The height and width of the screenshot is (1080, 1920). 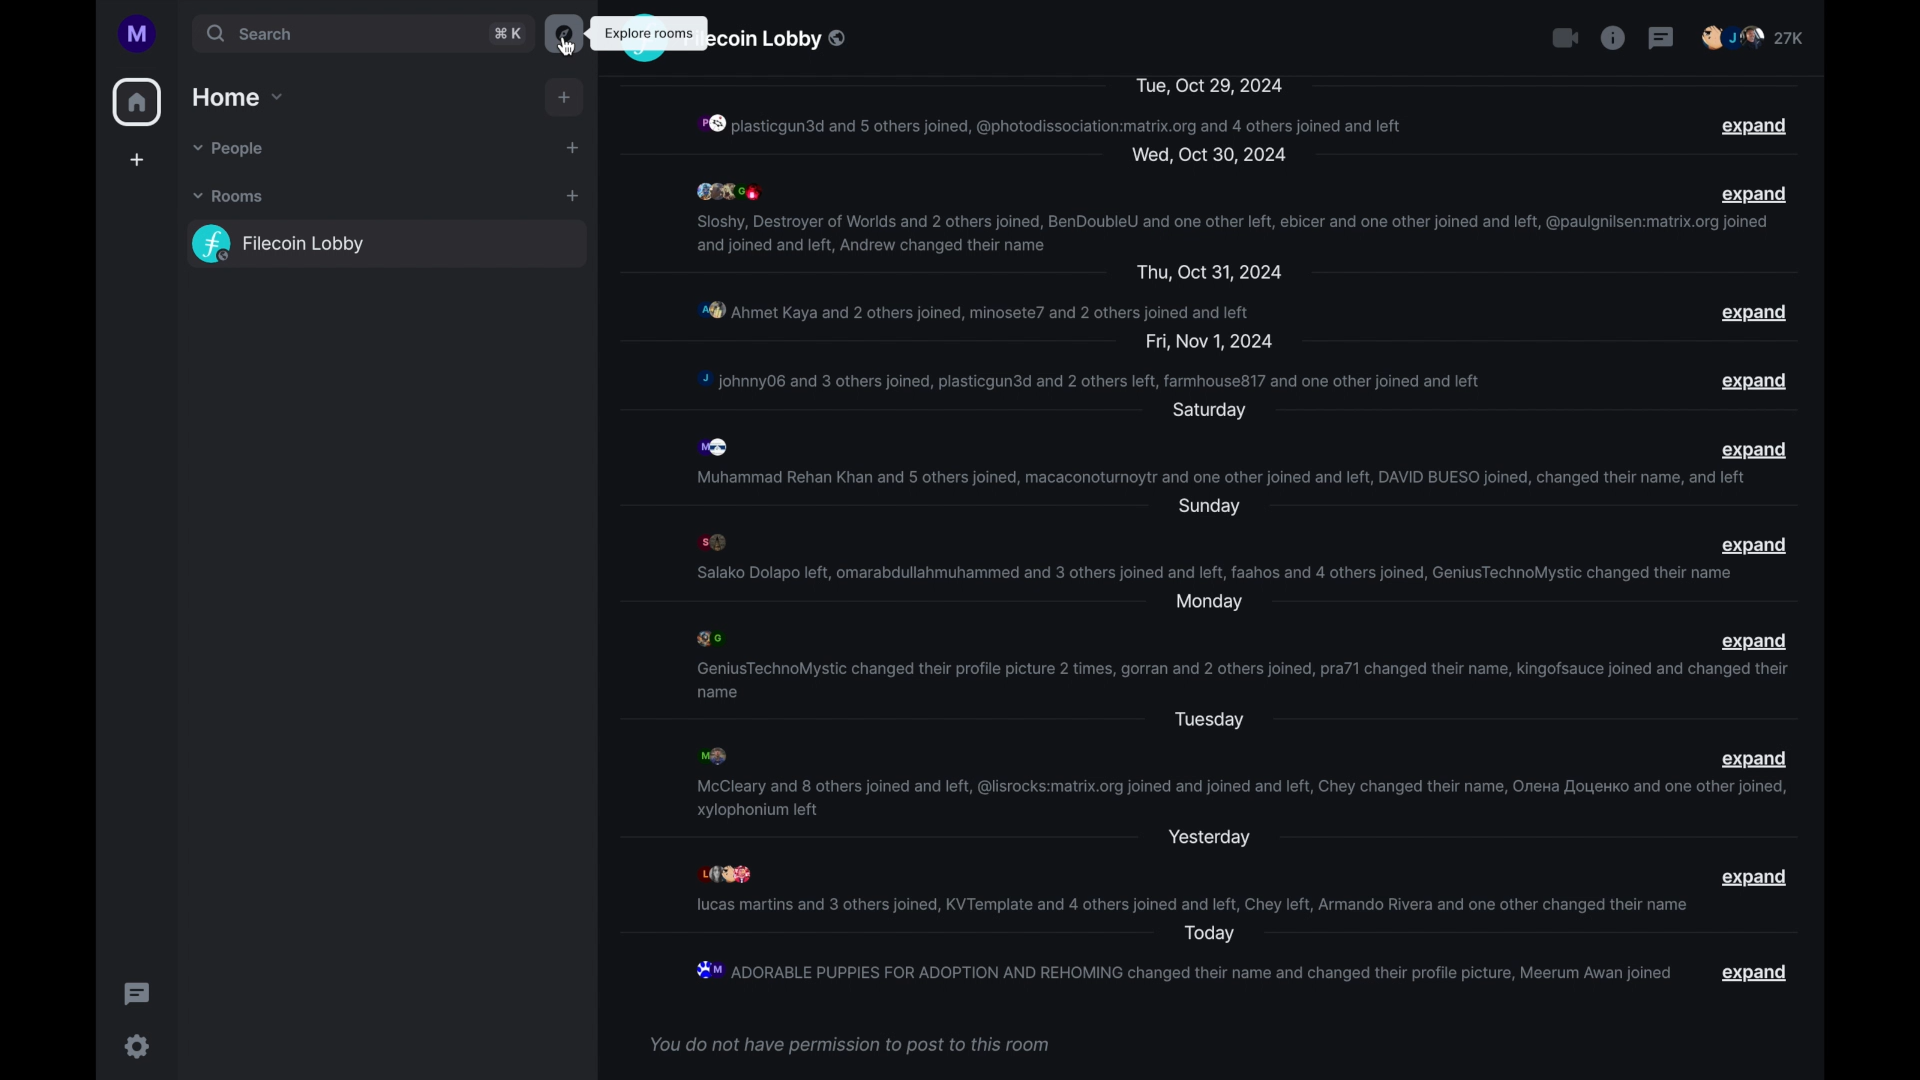 What do you see at coordinates (711, 755) in the screenshot?
I see `participants` at bounding box center [711, 755].